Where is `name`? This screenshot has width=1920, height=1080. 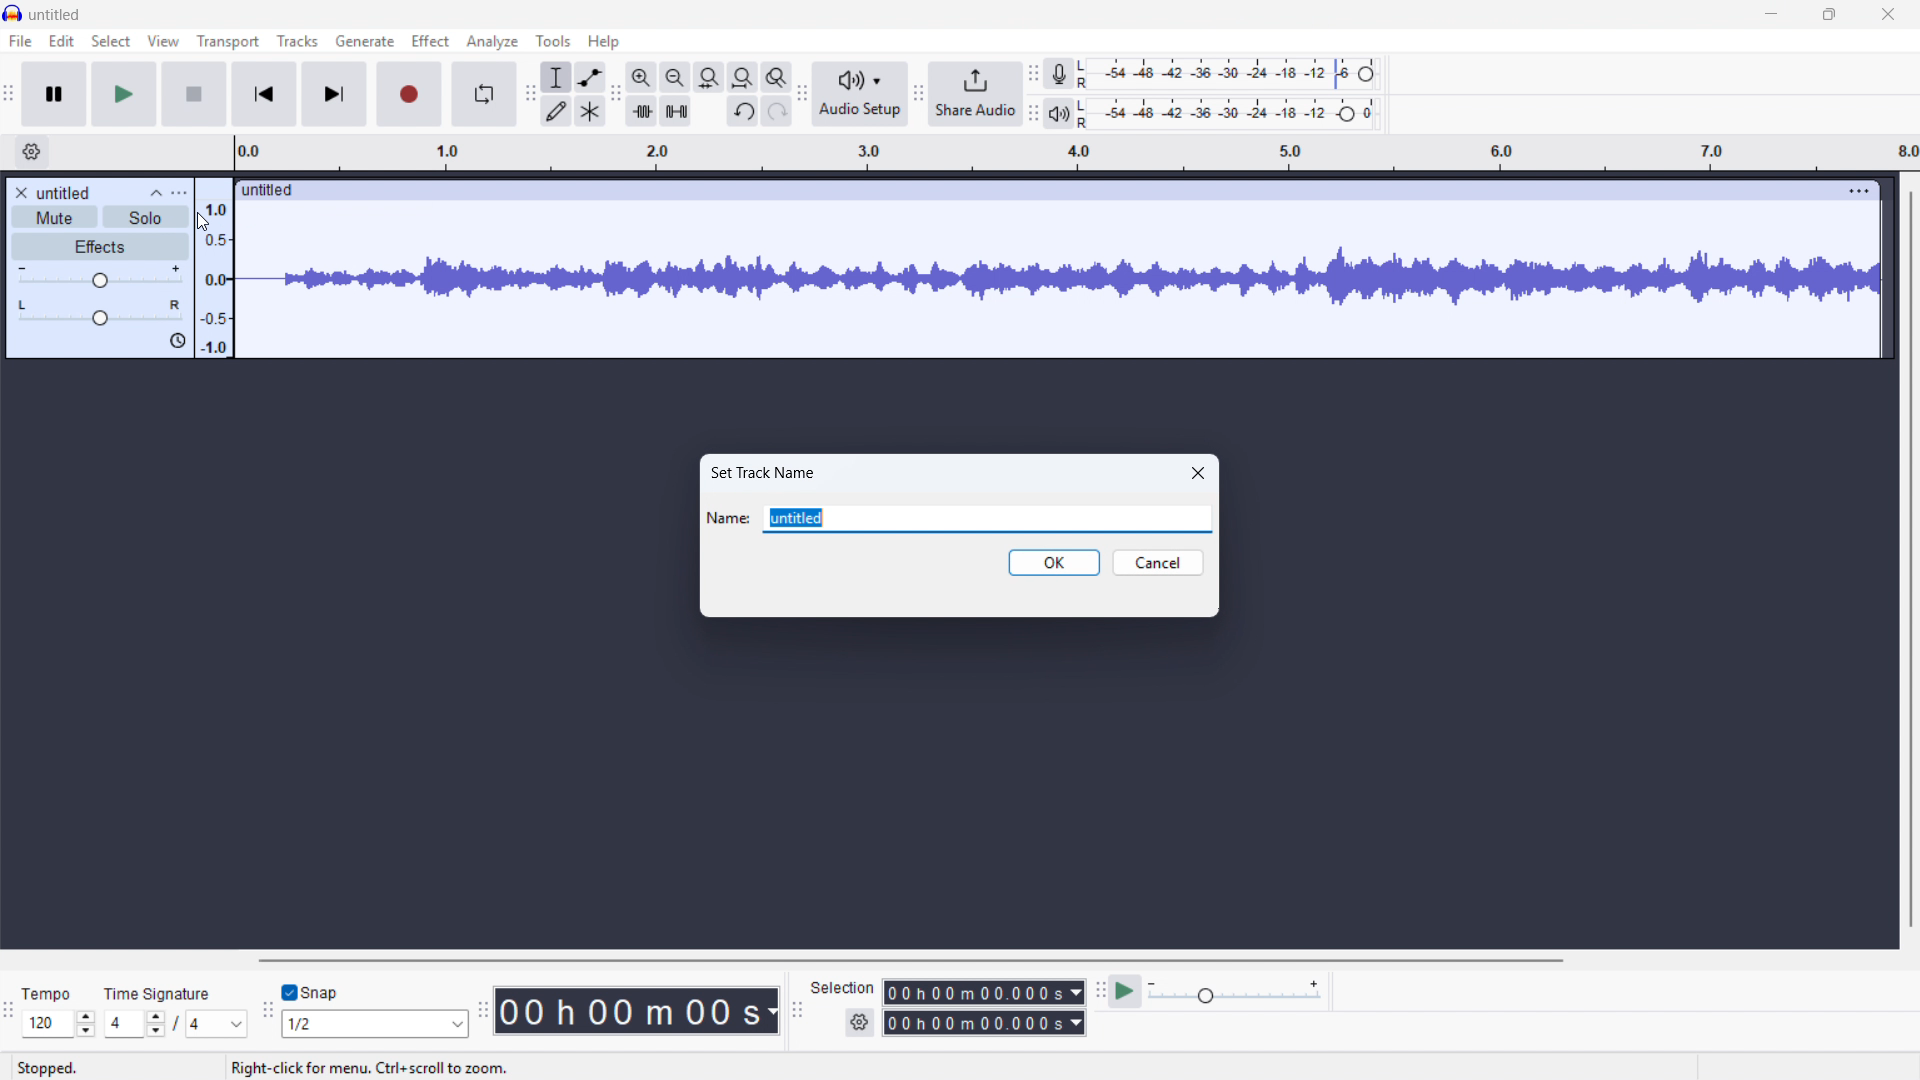
name is located at coordinates (728, 518).